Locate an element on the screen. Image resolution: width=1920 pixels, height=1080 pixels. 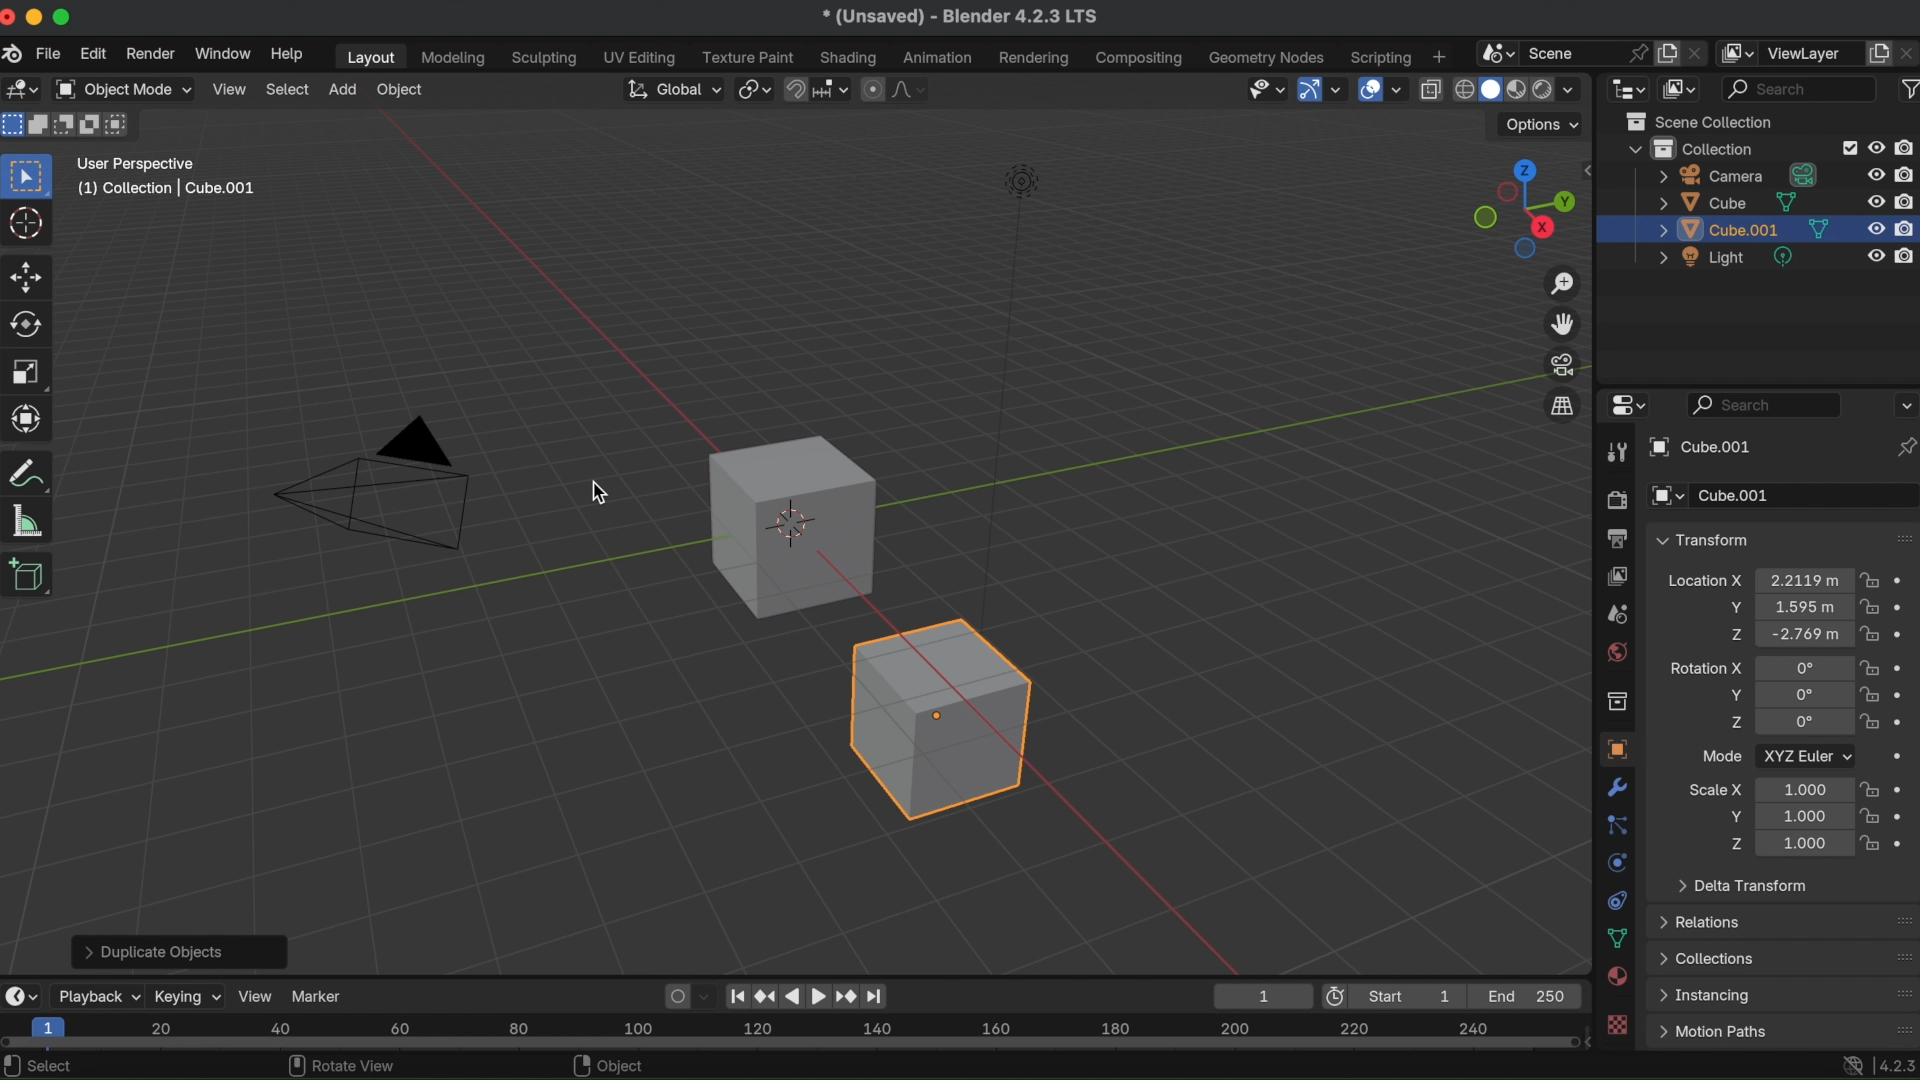
scale Z is located at coordinates (1733, 843).